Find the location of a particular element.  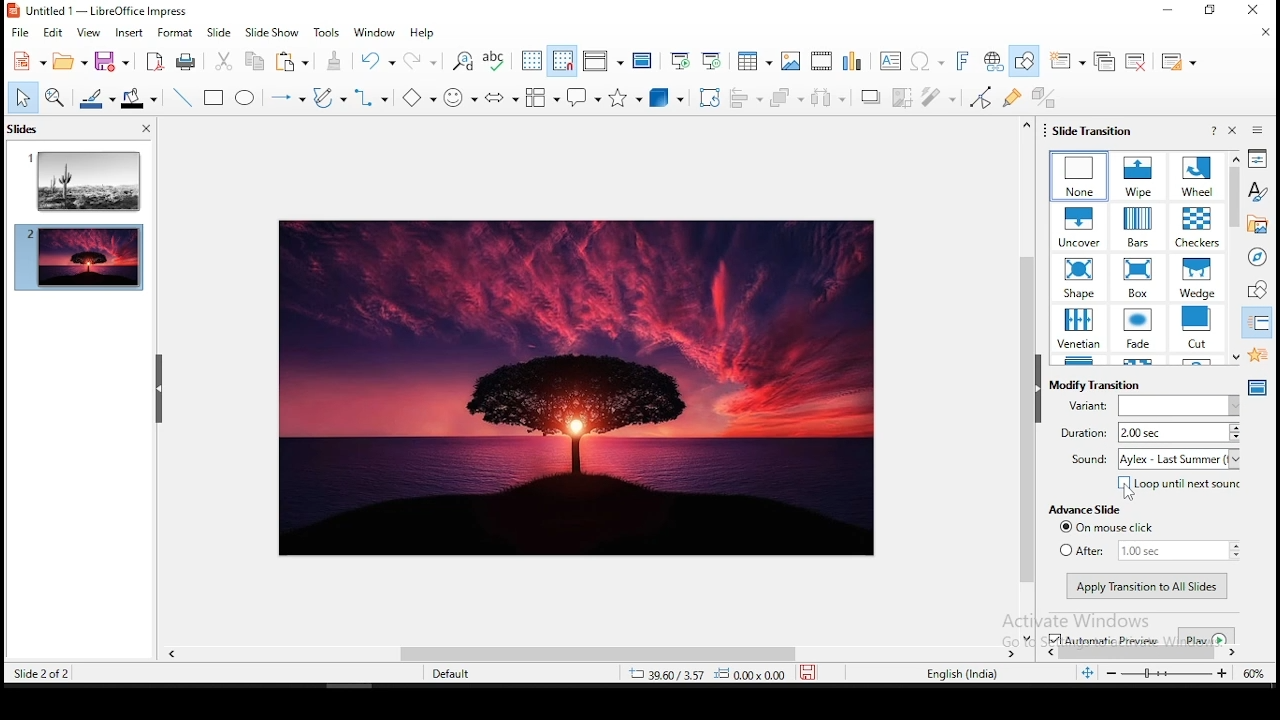

delete slide is located at coordinates (1140, 58).